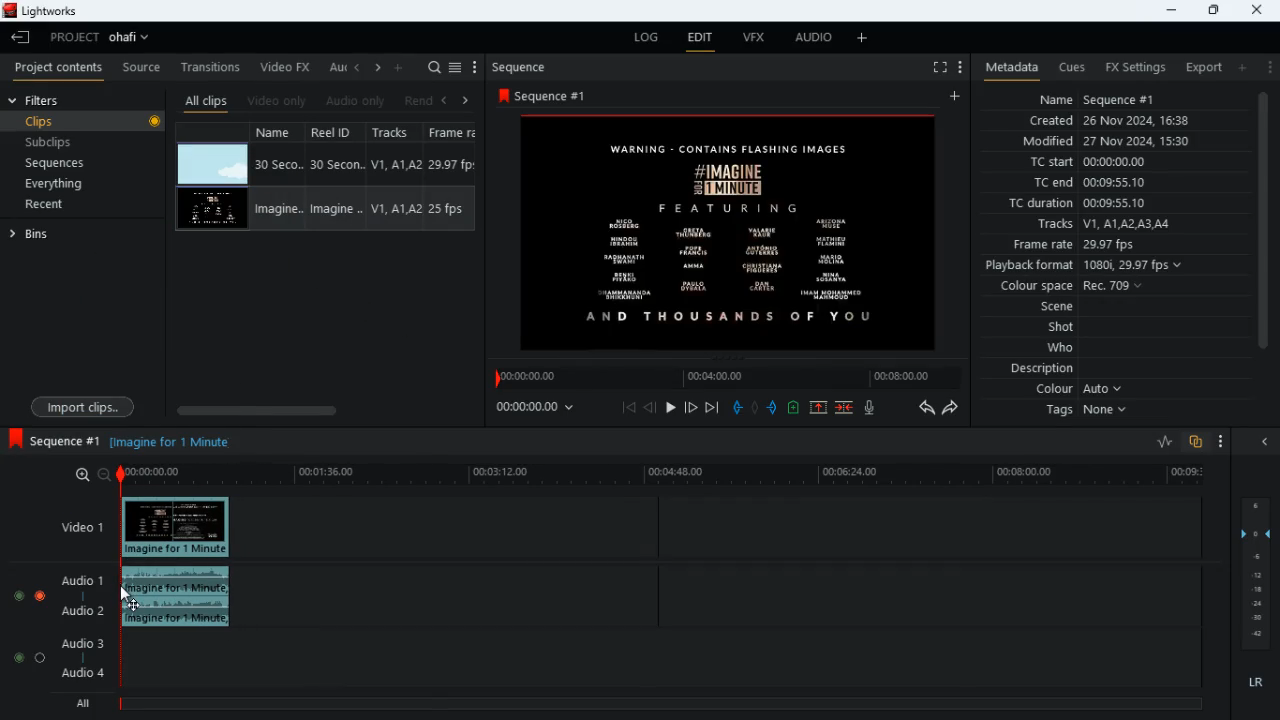 The width and height of the screenshot is (1280, 720). What do you see at coordinates (755, 408) in the screenshot?
I see `hold` at bounding box center [755, 408].